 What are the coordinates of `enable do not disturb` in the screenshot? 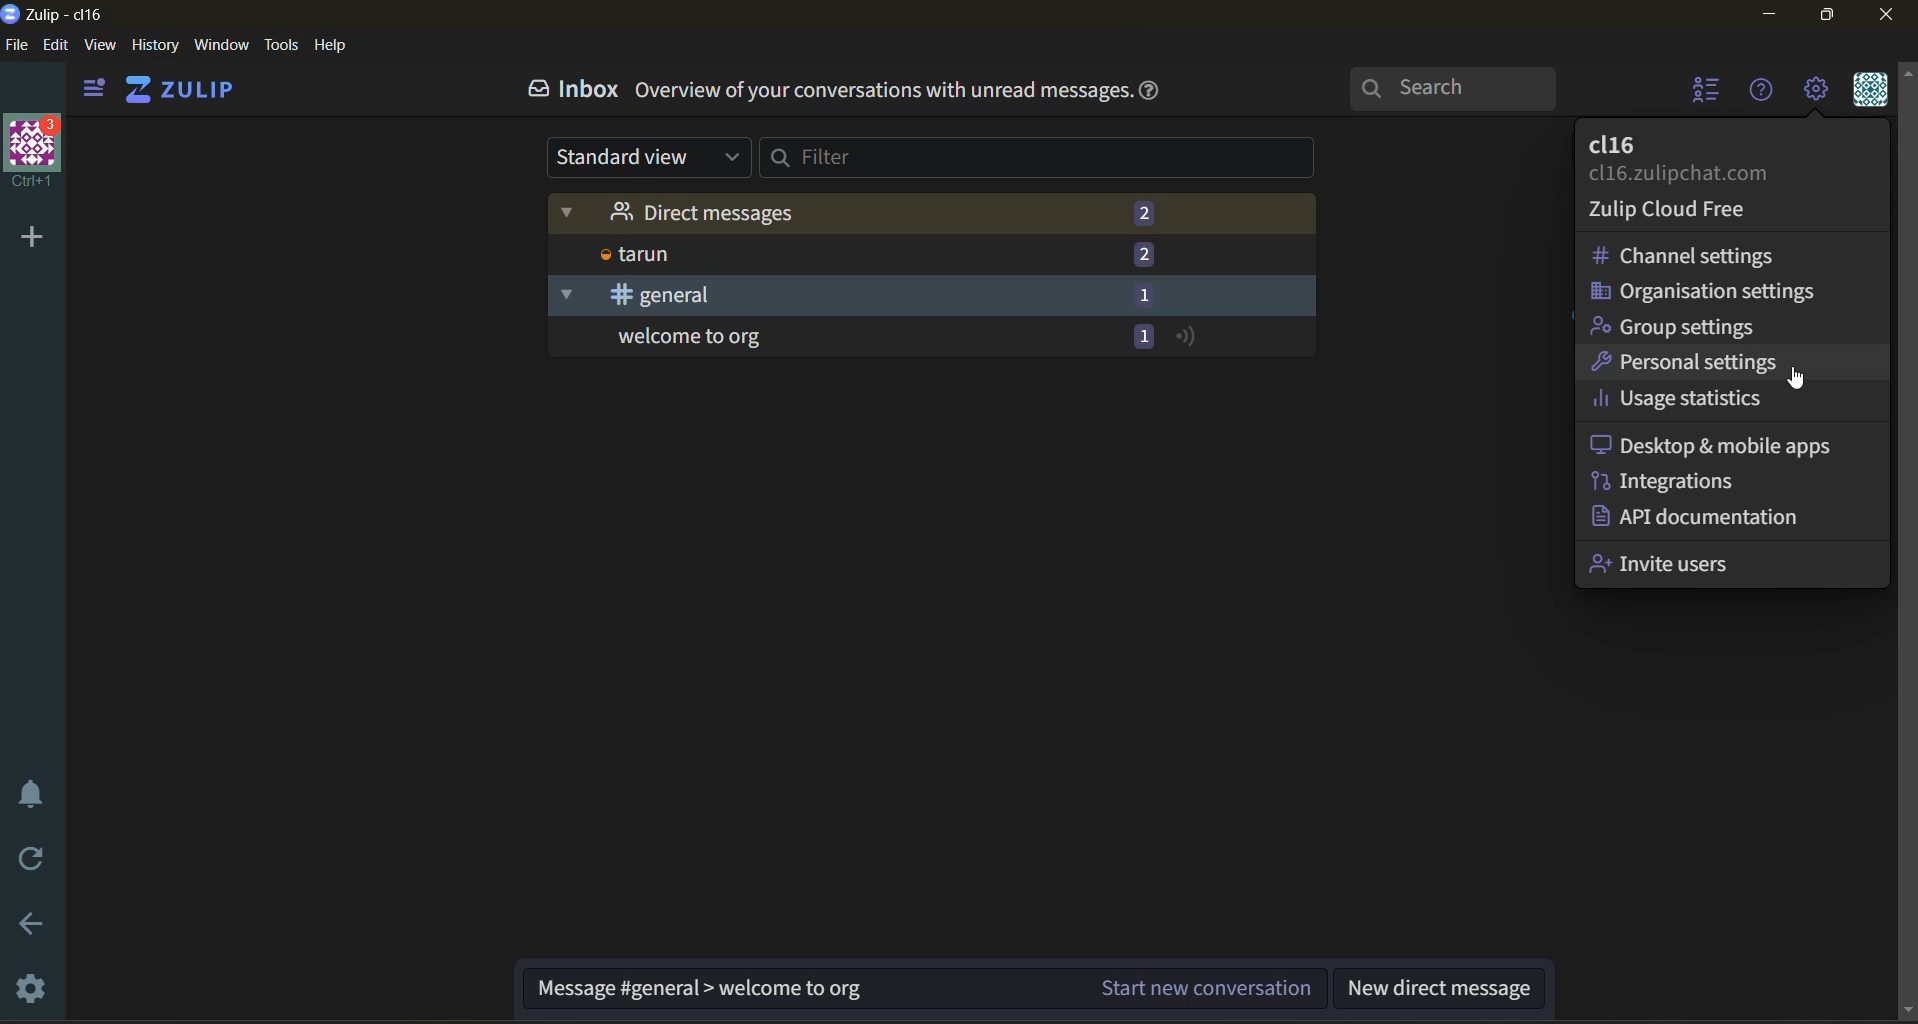 It's located at (28, 791).